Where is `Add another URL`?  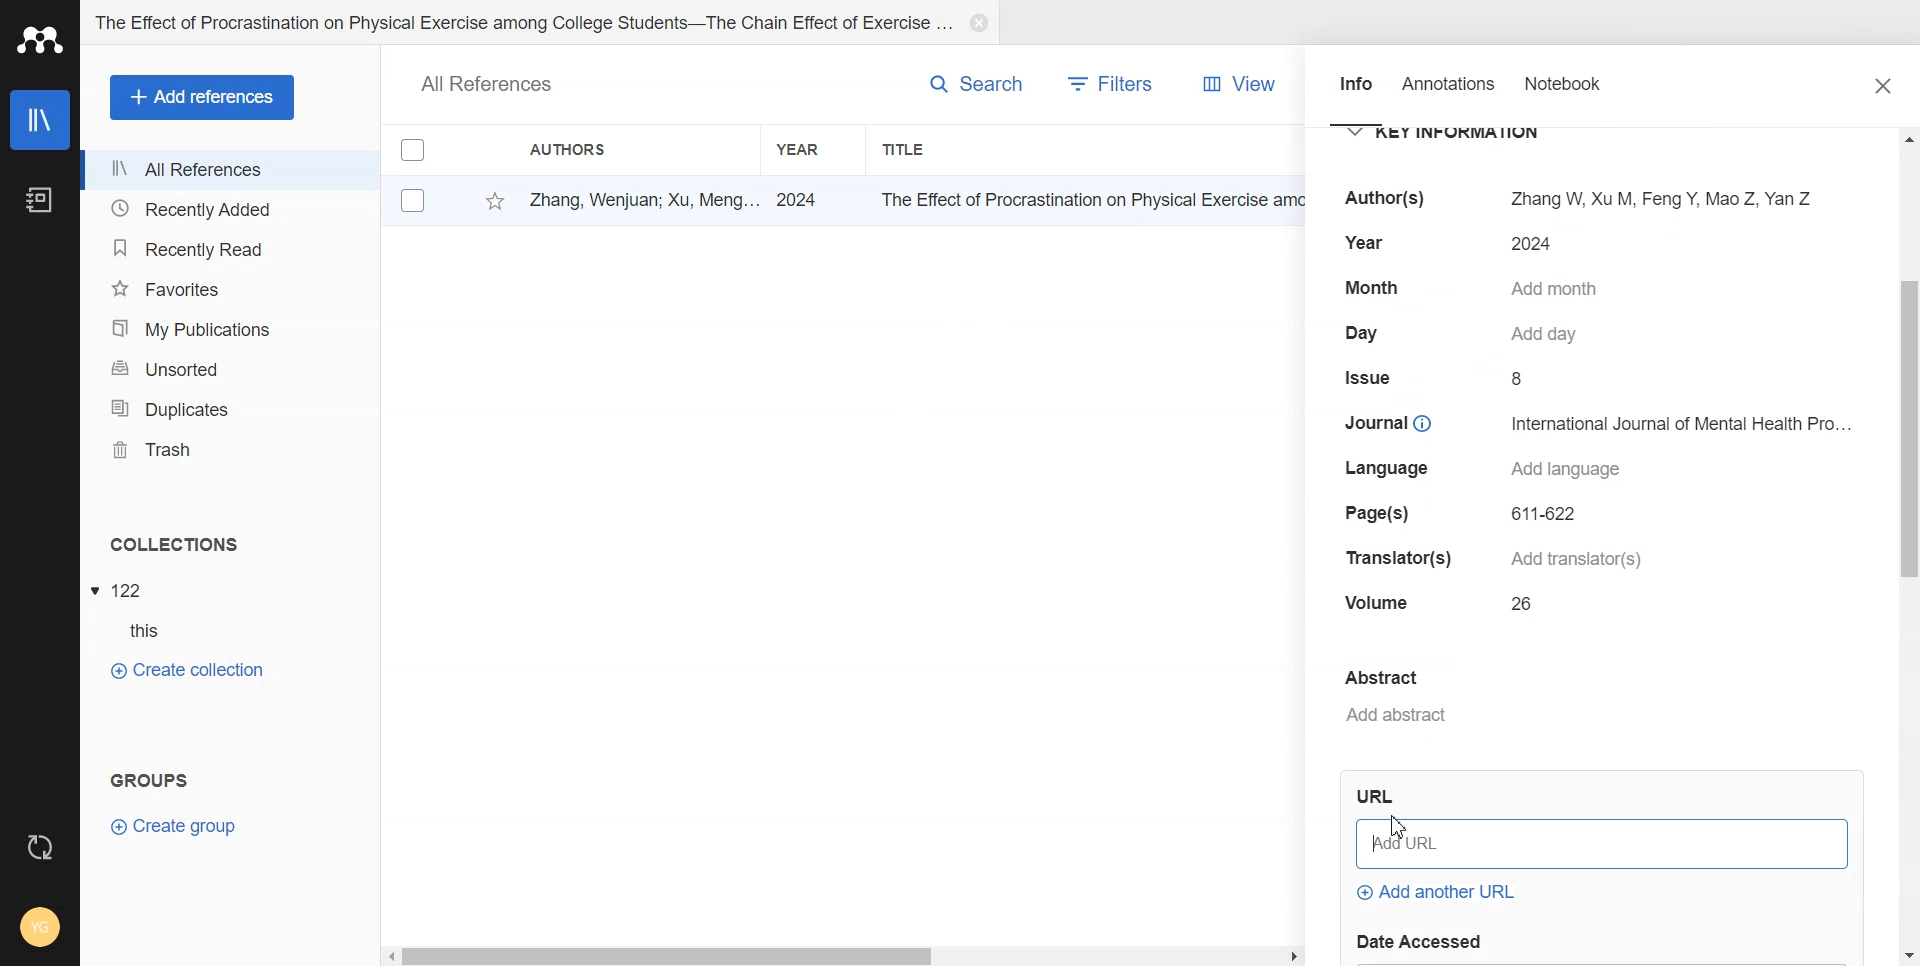 Add another URL is located at coordinates (1434, 893).